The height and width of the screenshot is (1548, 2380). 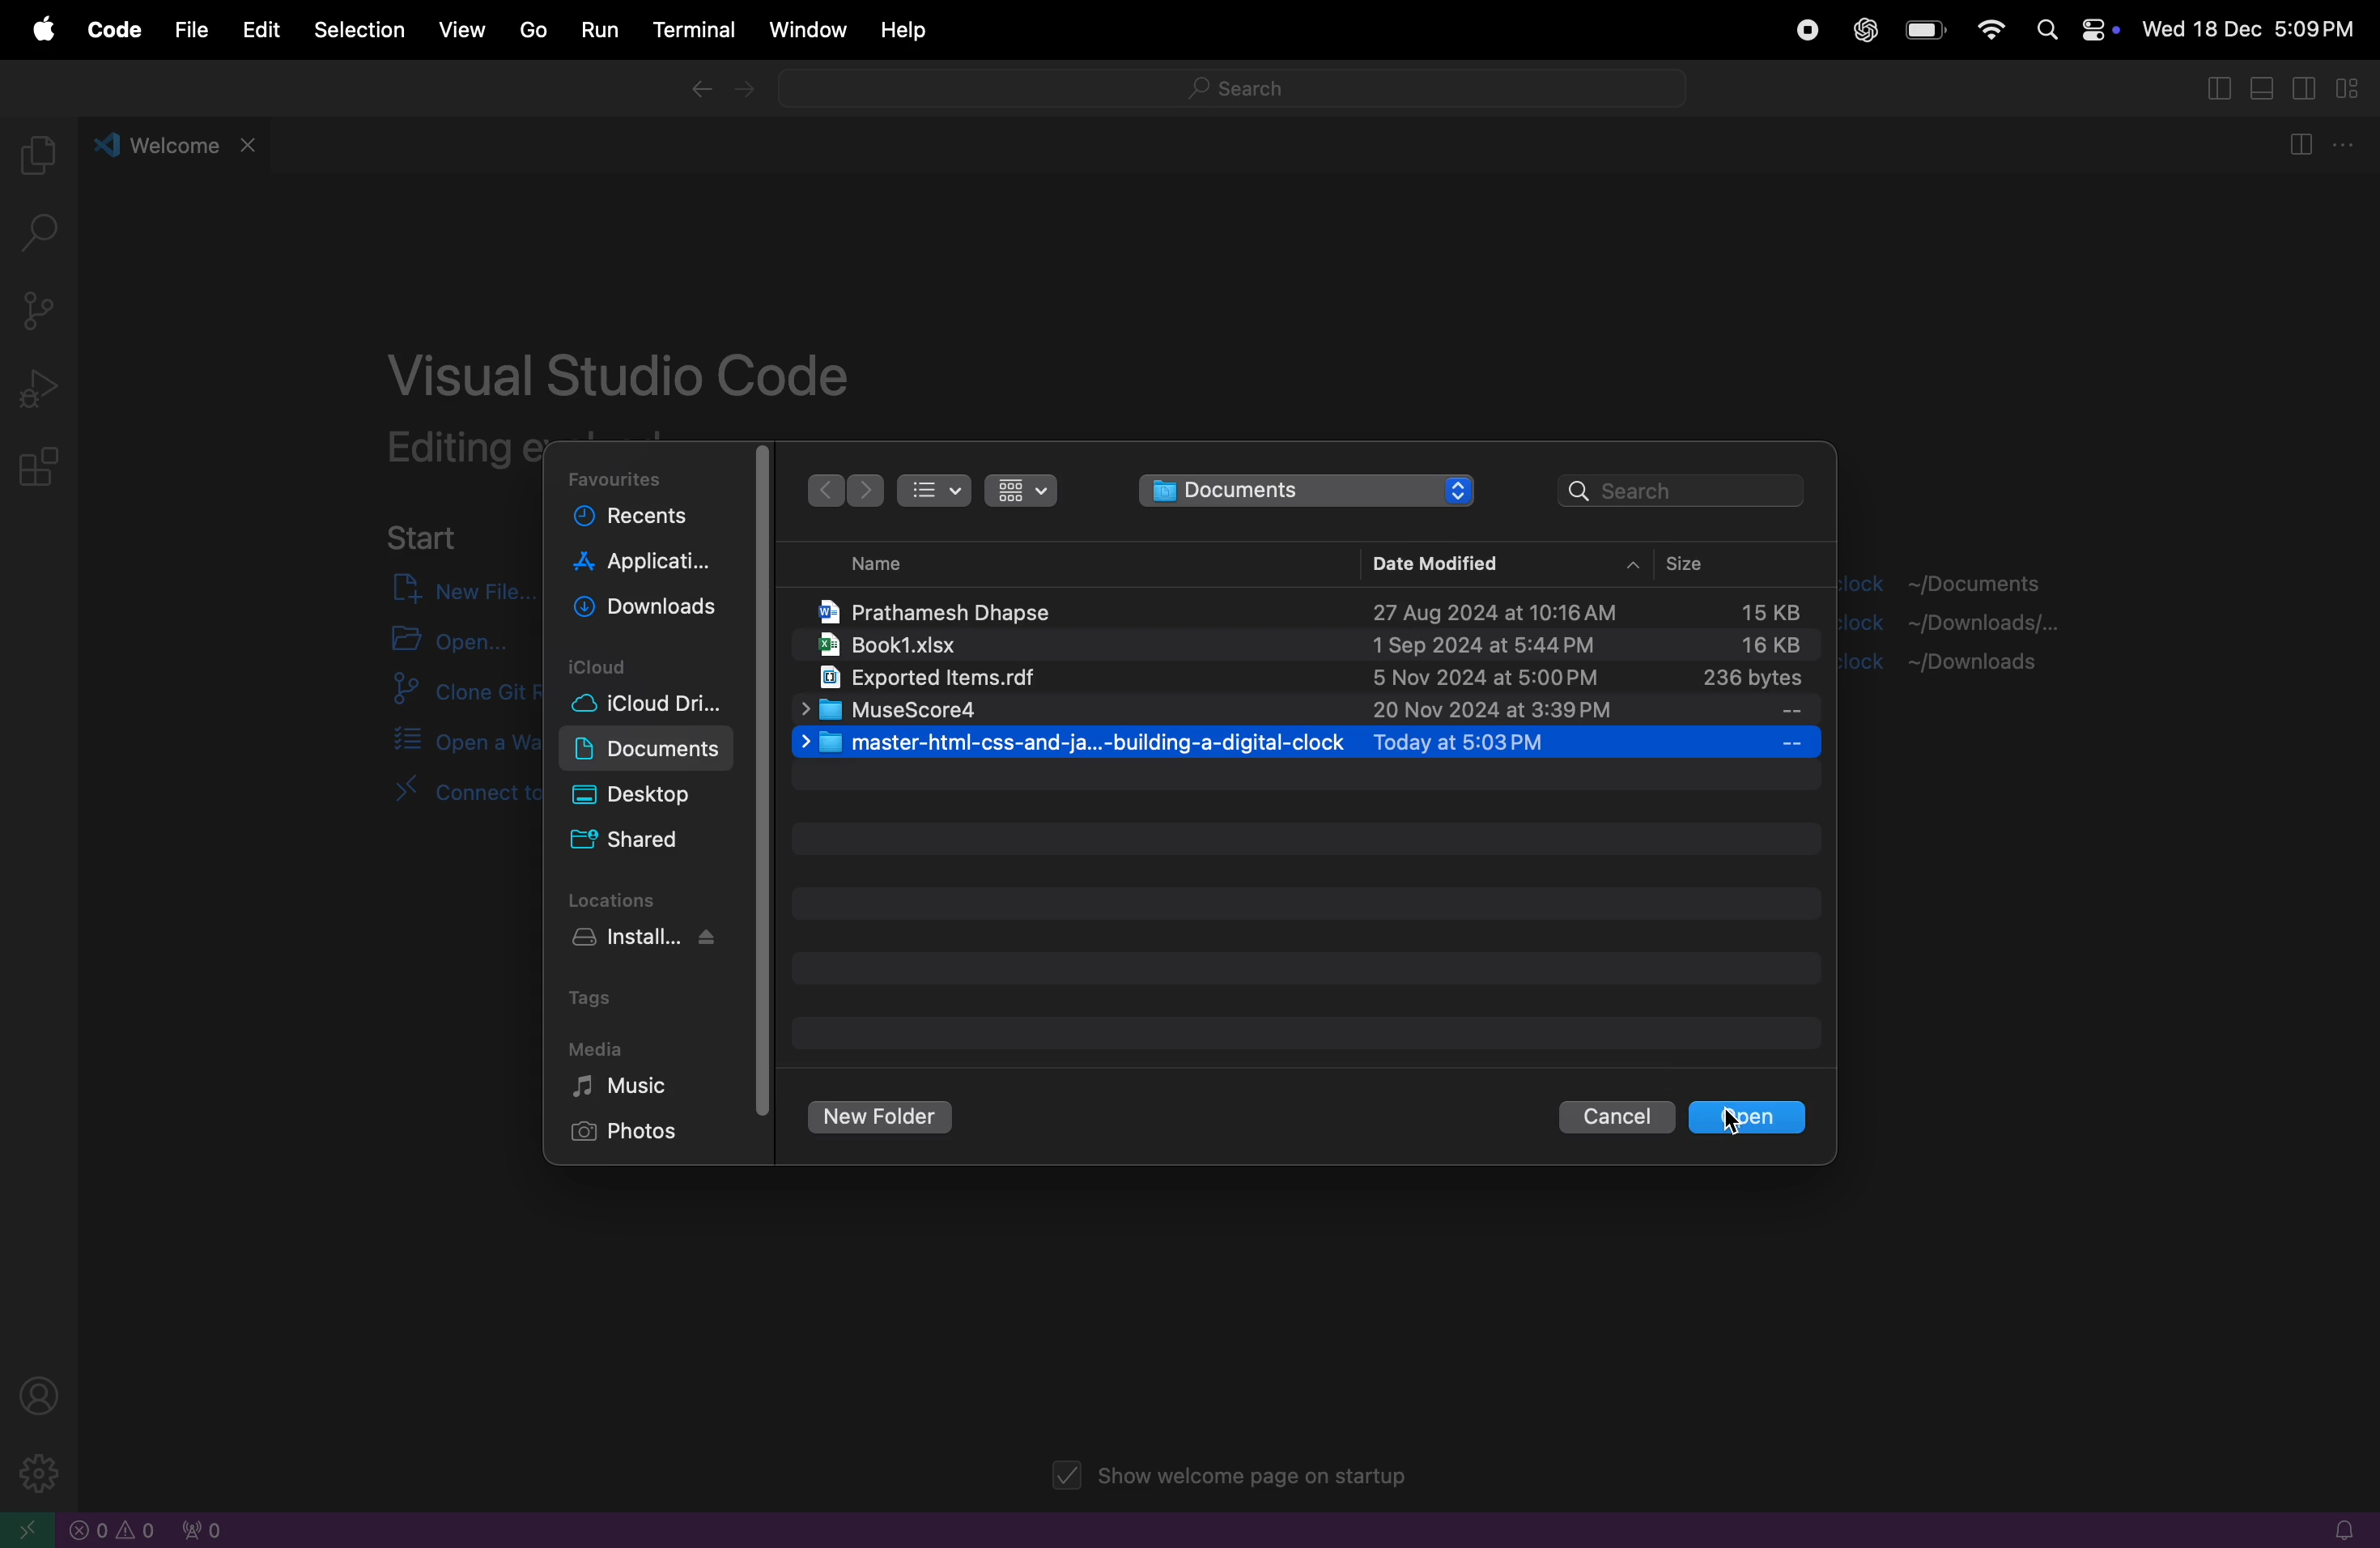 I want to click on selection, so click(x=359, y=32).